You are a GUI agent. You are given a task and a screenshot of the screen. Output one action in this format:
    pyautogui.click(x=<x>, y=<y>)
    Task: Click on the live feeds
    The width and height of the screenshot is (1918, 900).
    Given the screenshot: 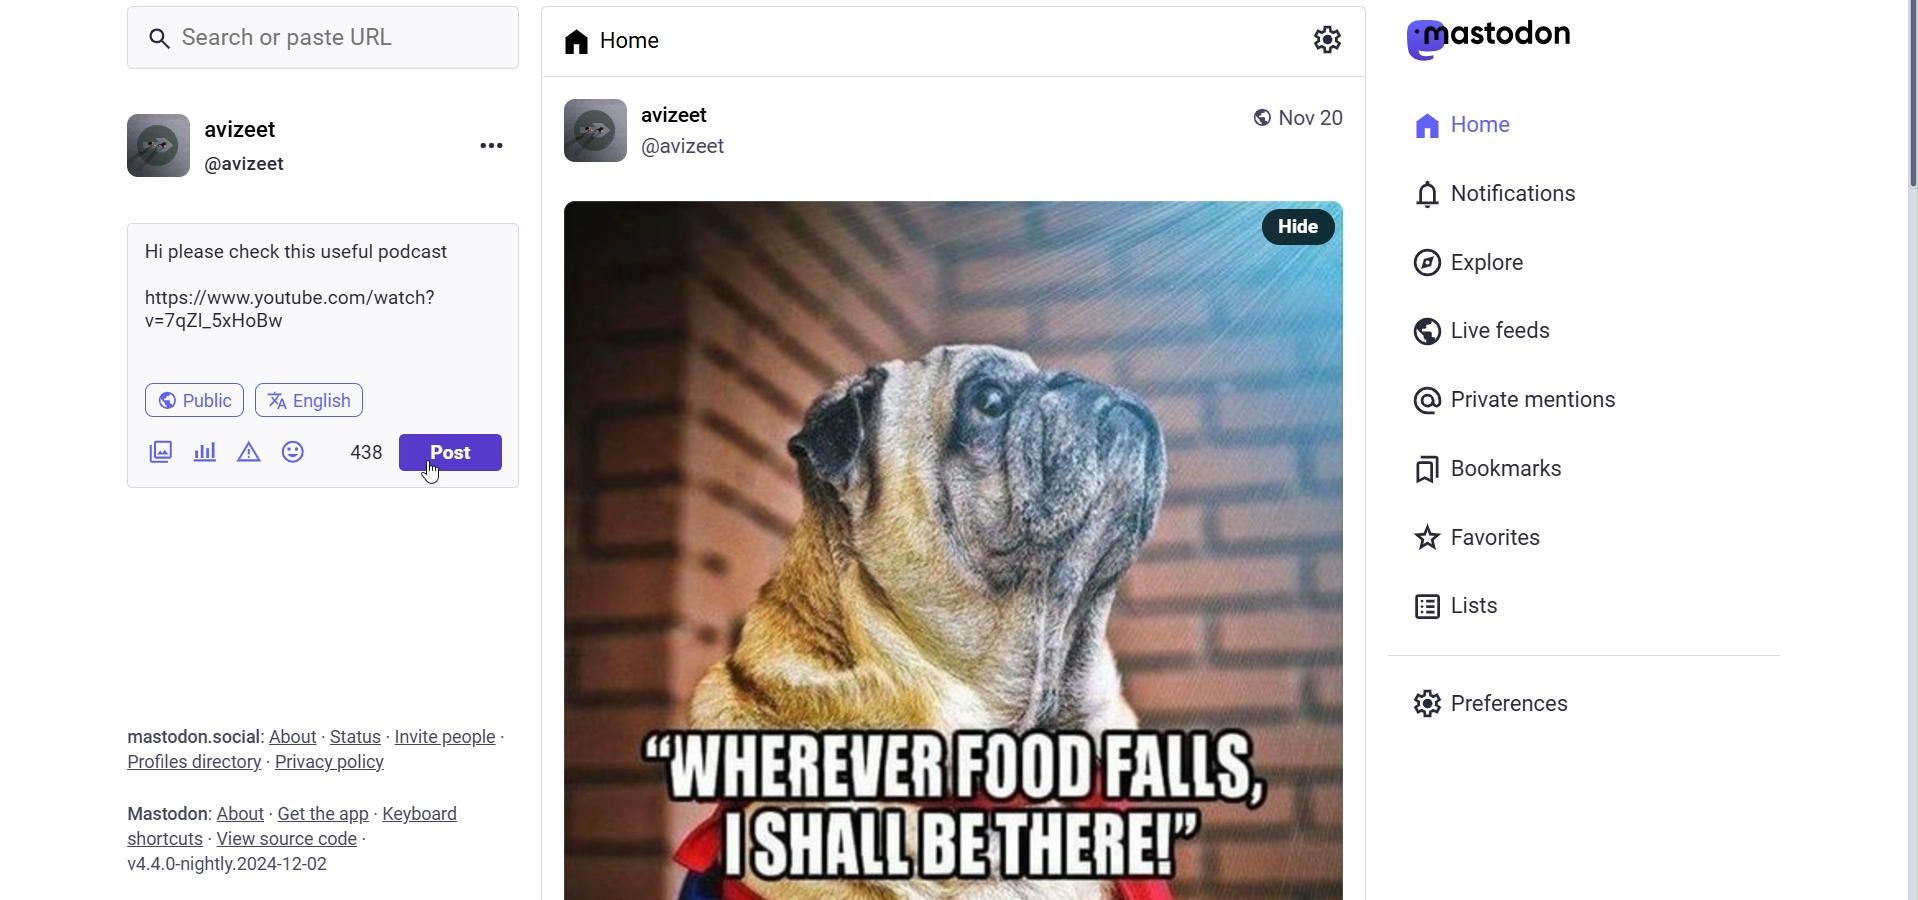 What is the action you would take?
    pyautogui.click(x=1477, y=328)
    